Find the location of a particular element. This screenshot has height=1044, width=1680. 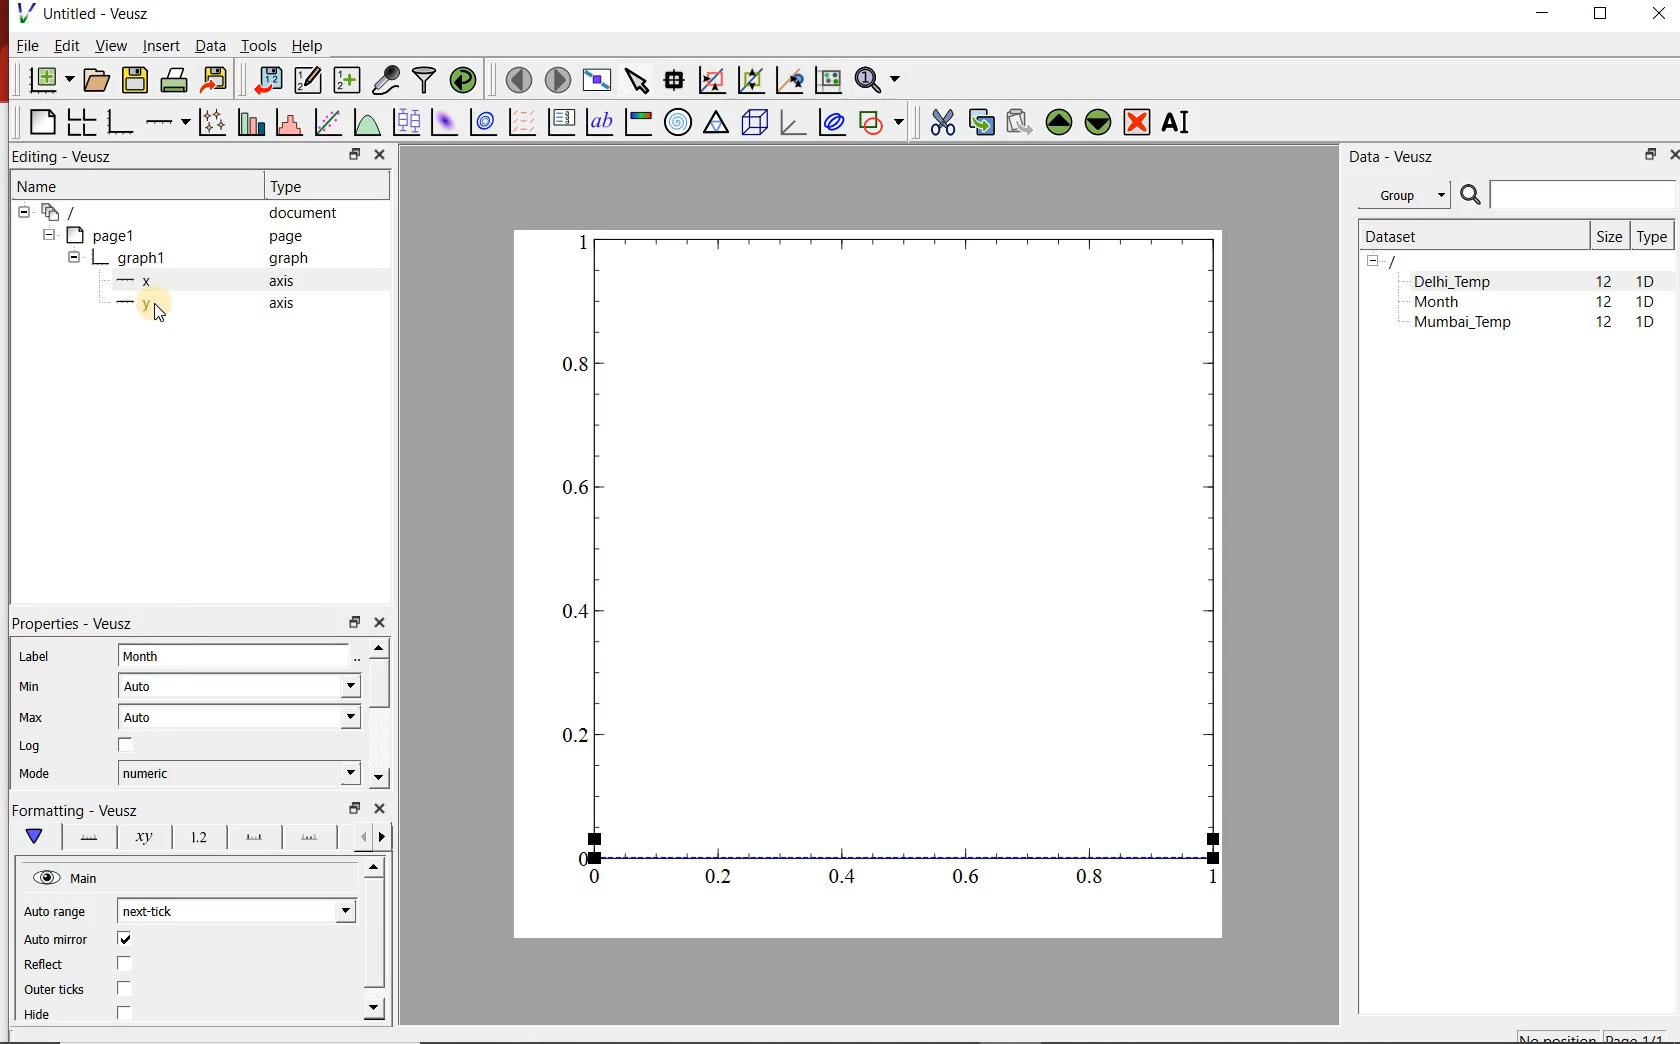

check/uncheck is located at coordinates (124, 939).